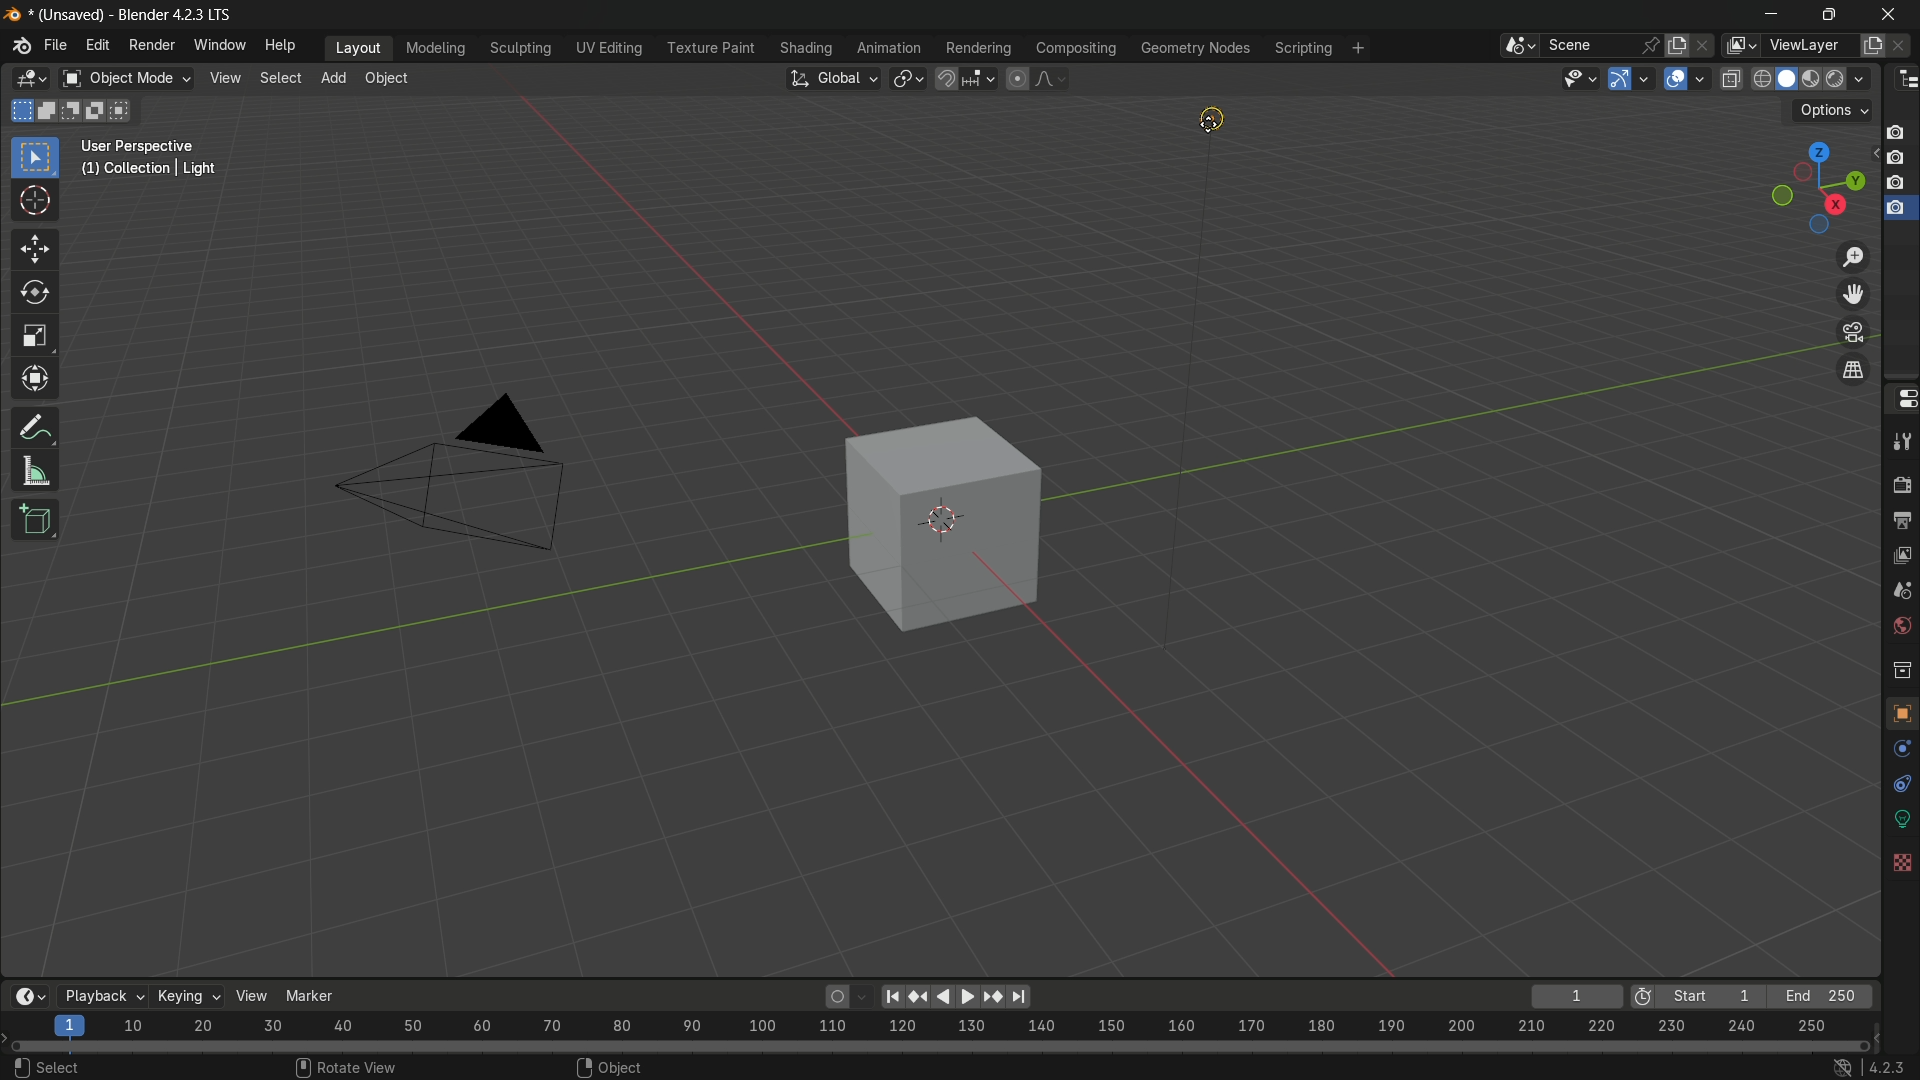 The image size is (1920, 1080). What do you see at coordinates (187, 998) in the screenshot?
I see `keying` at bounding box center [187, 998].